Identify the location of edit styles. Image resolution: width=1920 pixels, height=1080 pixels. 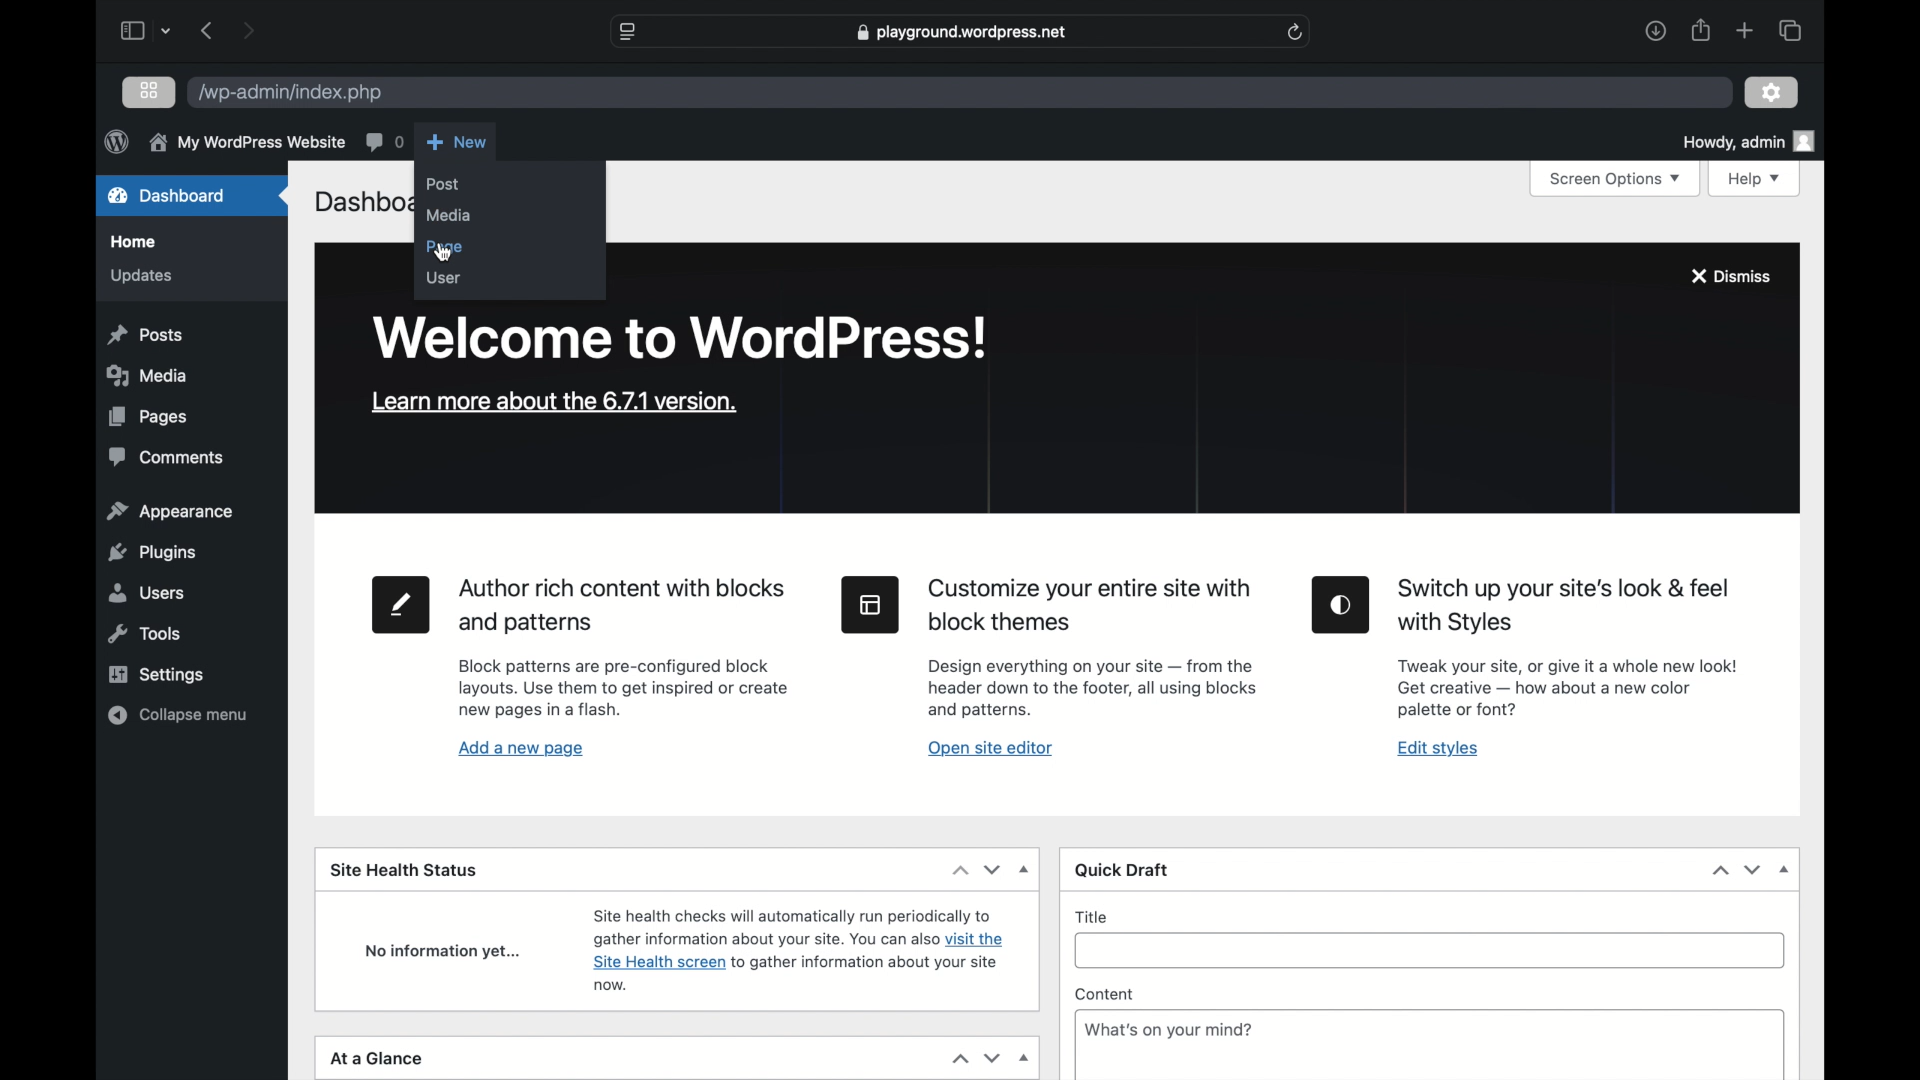
(1342, 606).